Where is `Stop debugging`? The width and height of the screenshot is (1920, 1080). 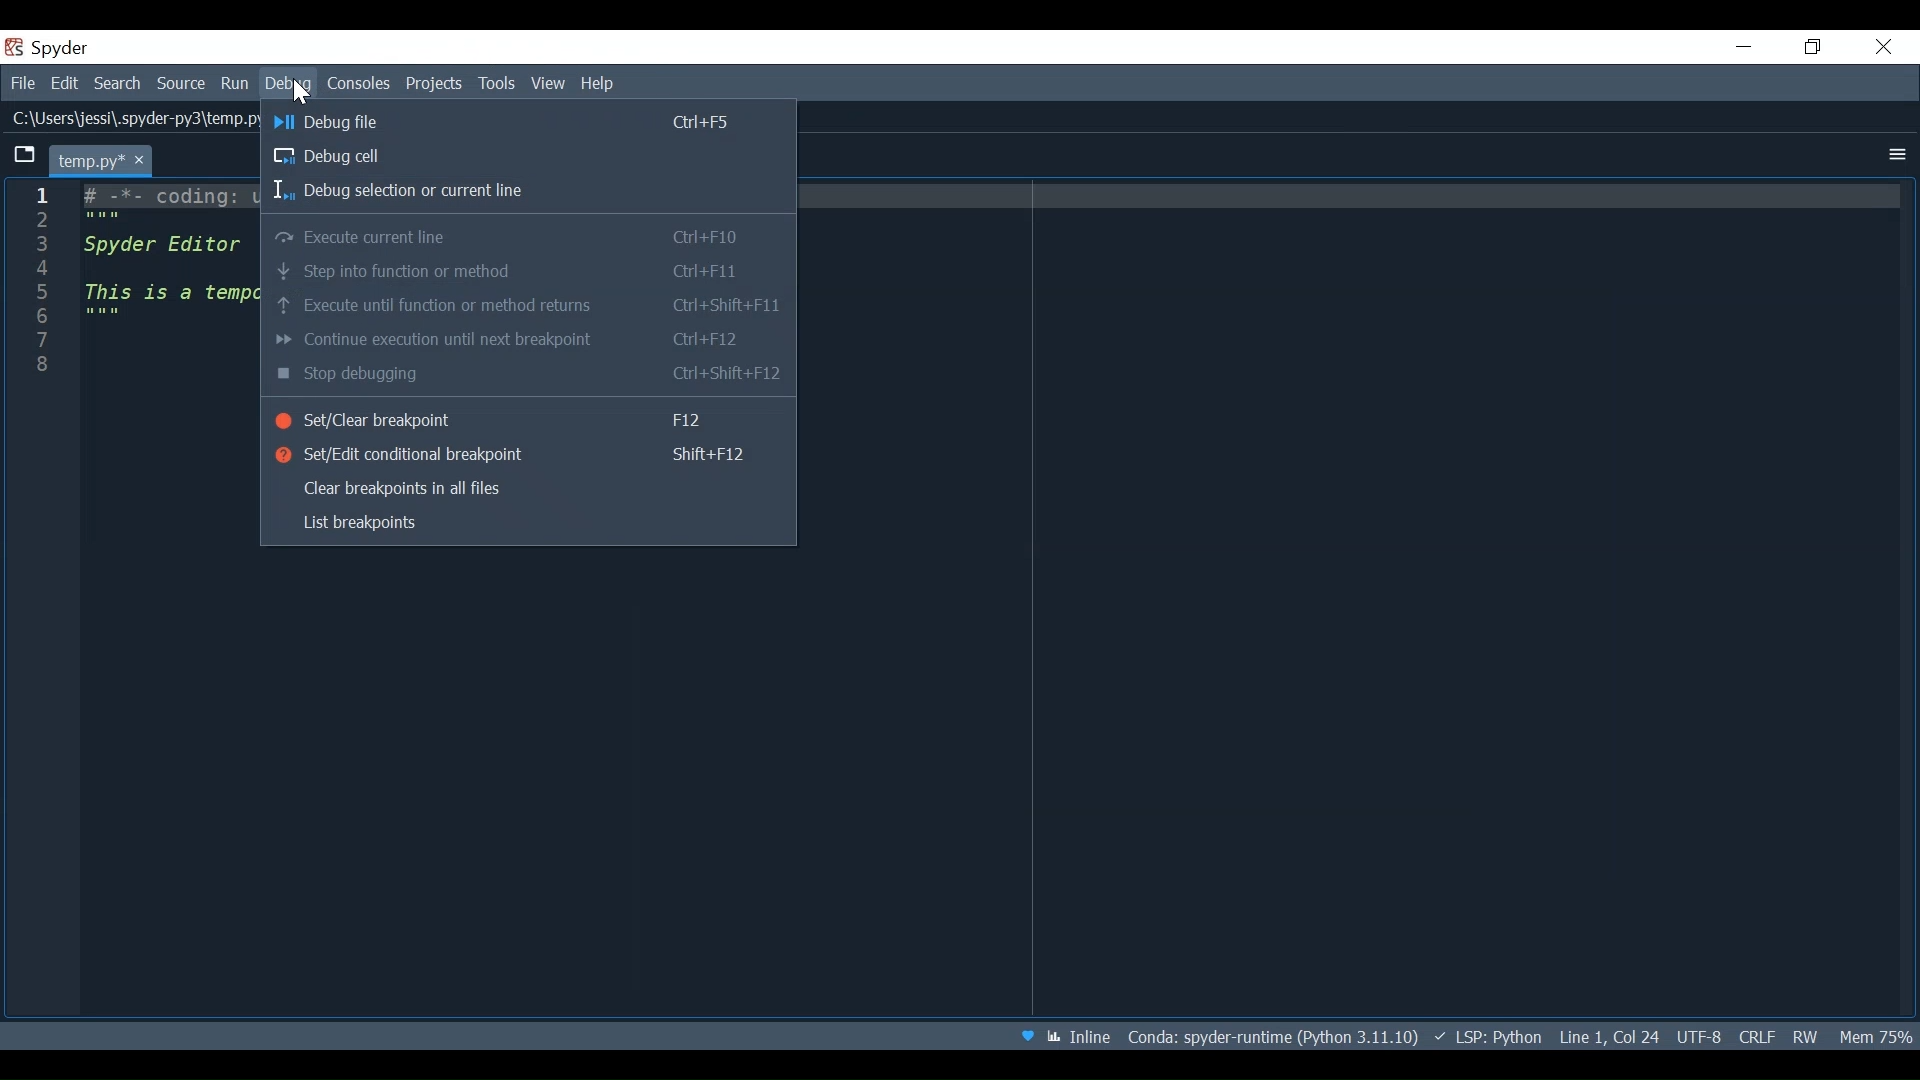
Stop debugging is located at coordinates (526, 375).